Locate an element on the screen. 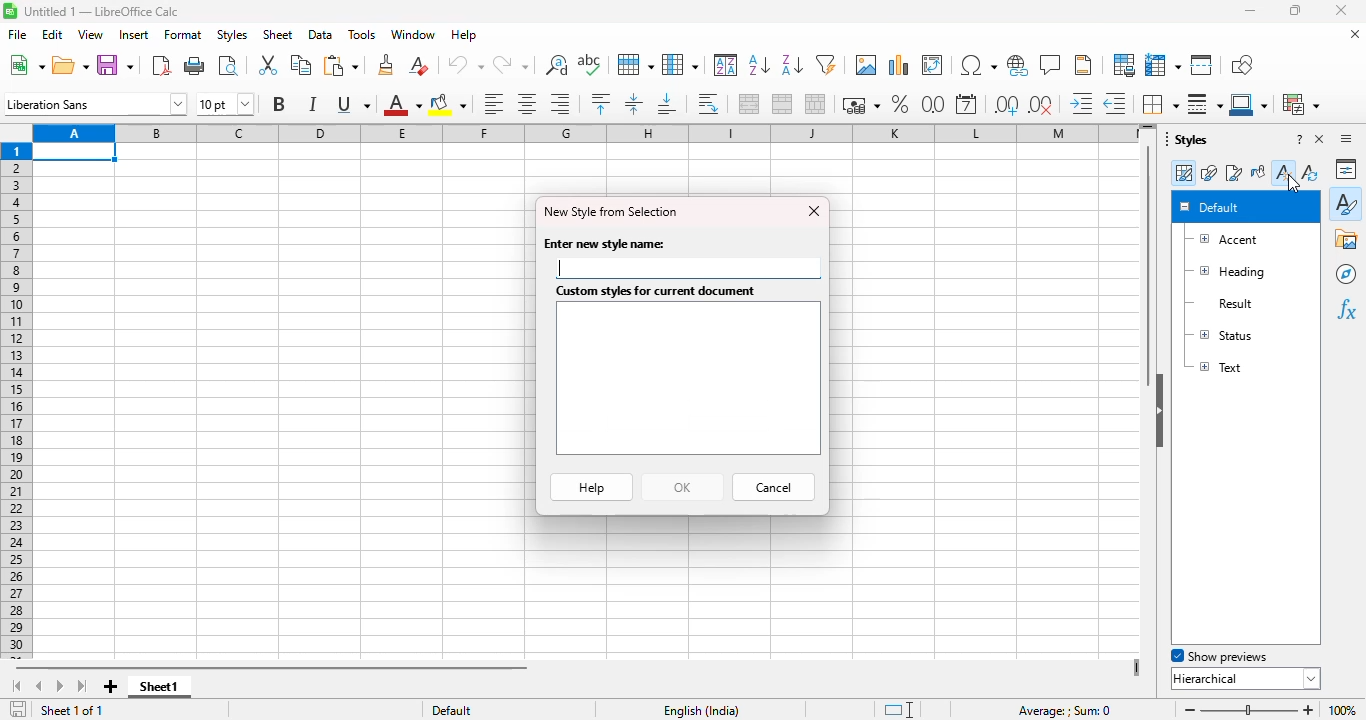 The height and width of the screenshot is (720, 1366). merge and center or unmerge cells depending on the current toggle state is located at coordinates (750, 104).